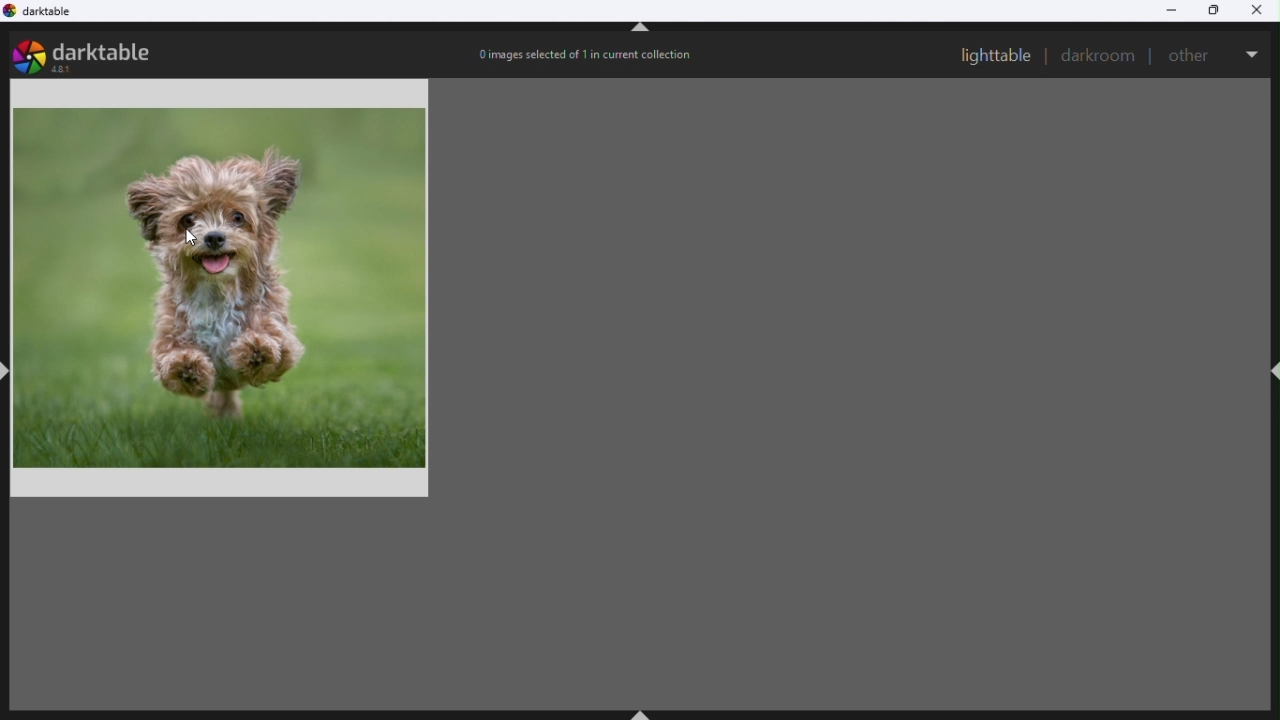  Describe the element at coordinates (1100, 52) in the screenshot. I see `Dark room` at that location.